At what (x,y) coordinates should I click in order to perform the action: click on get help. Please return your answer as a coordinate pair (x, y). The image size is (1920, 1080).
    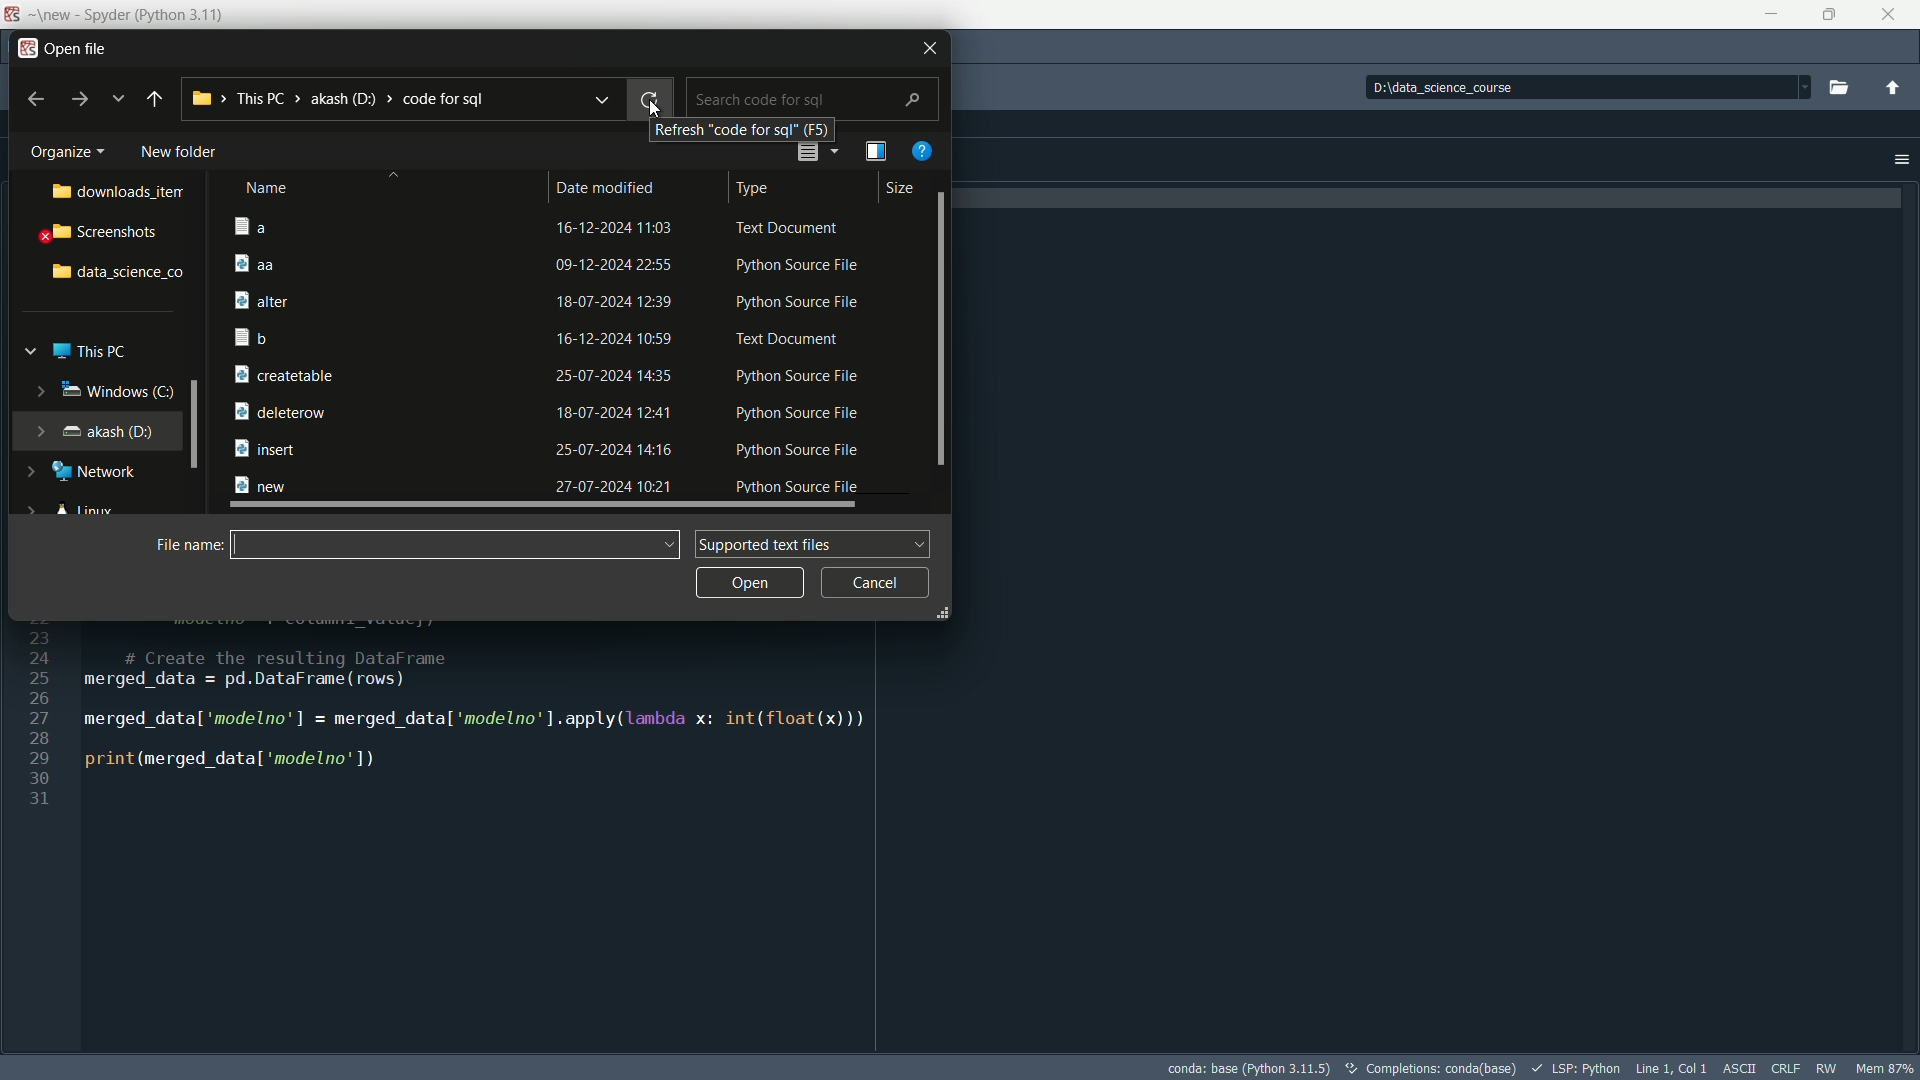
    Looking at the image, I should click on (924, 150).